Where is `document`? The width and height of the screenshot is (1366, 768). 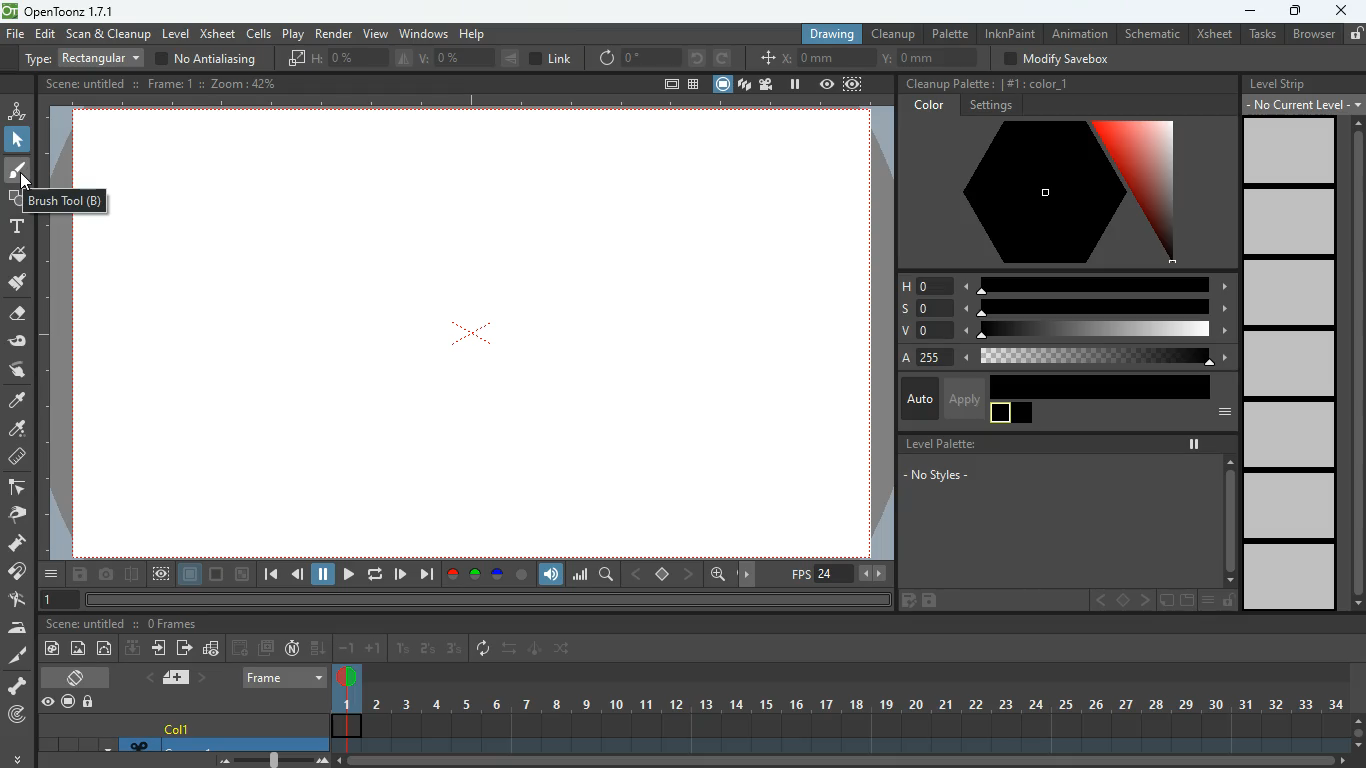
document is located at coordinates (180, 677).